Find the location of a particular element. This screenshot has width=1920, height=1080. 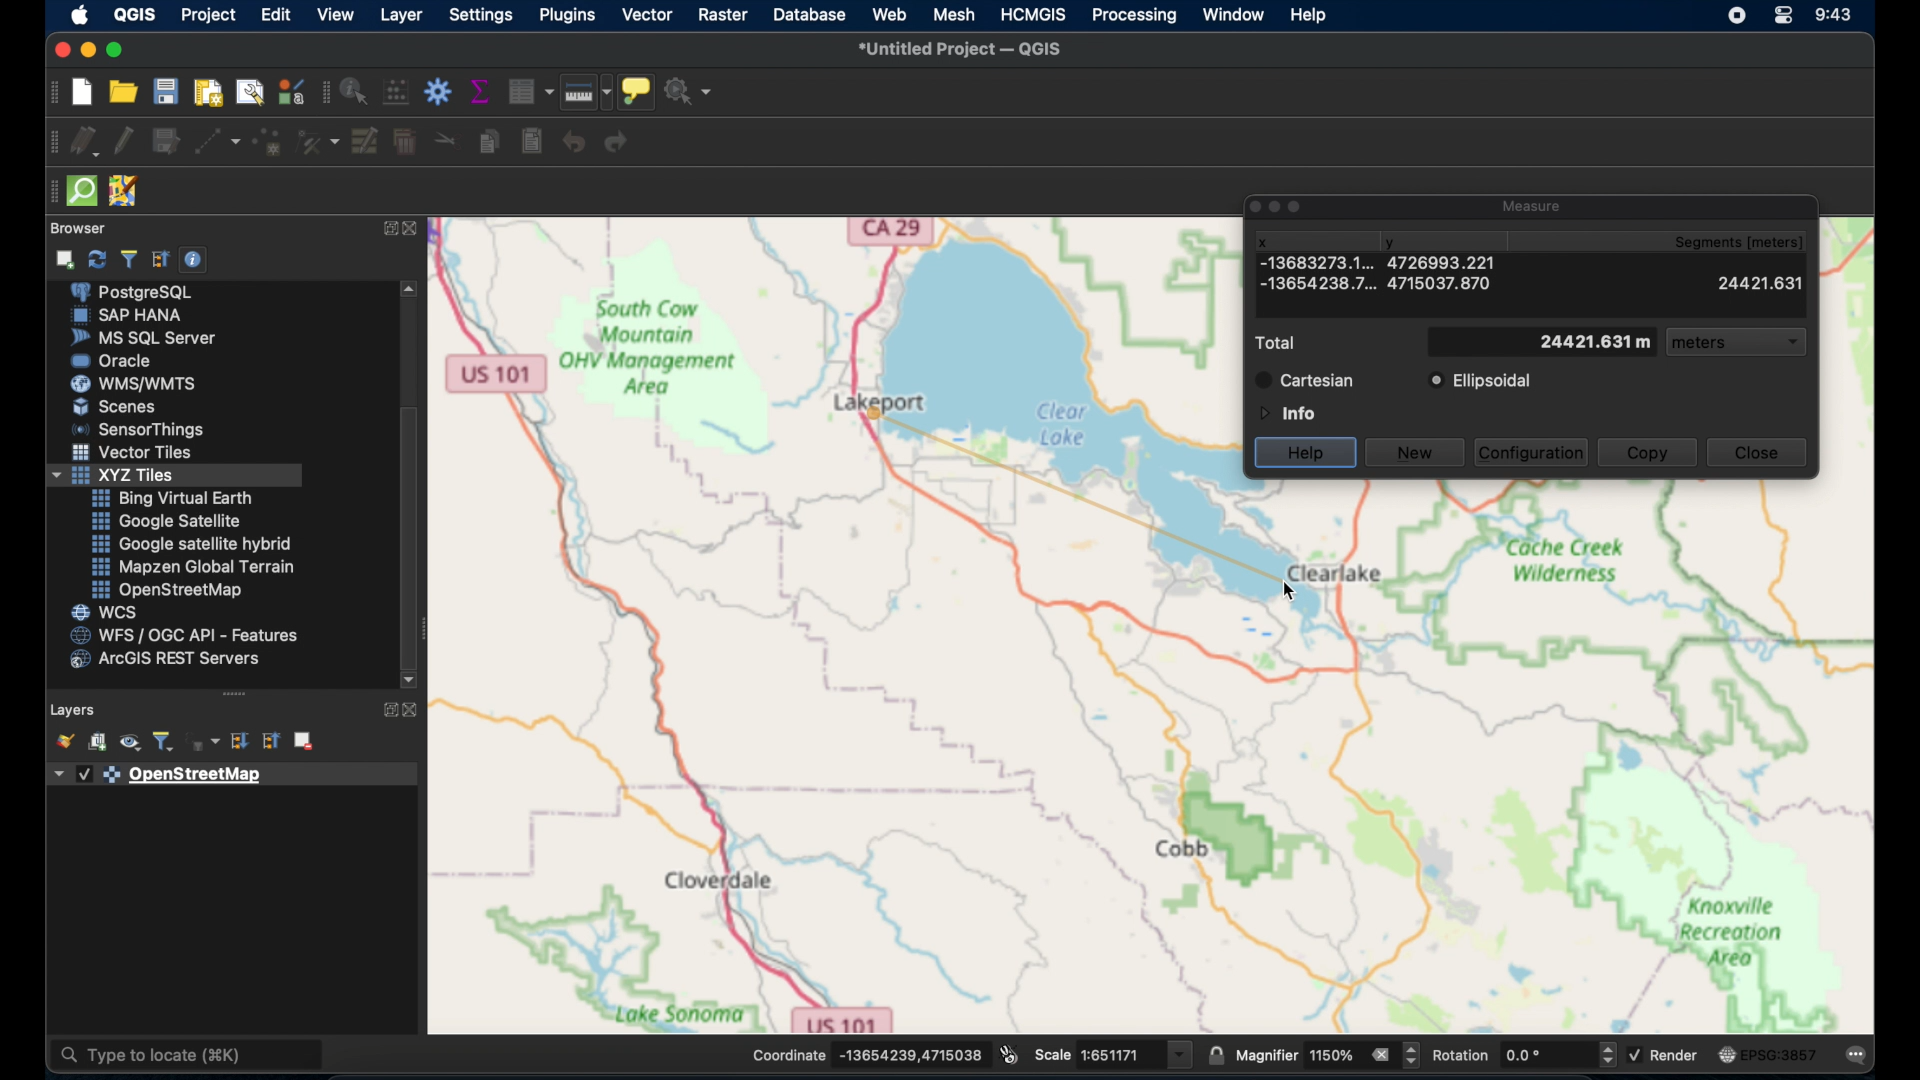

save project is located at coordinates (169, 92).